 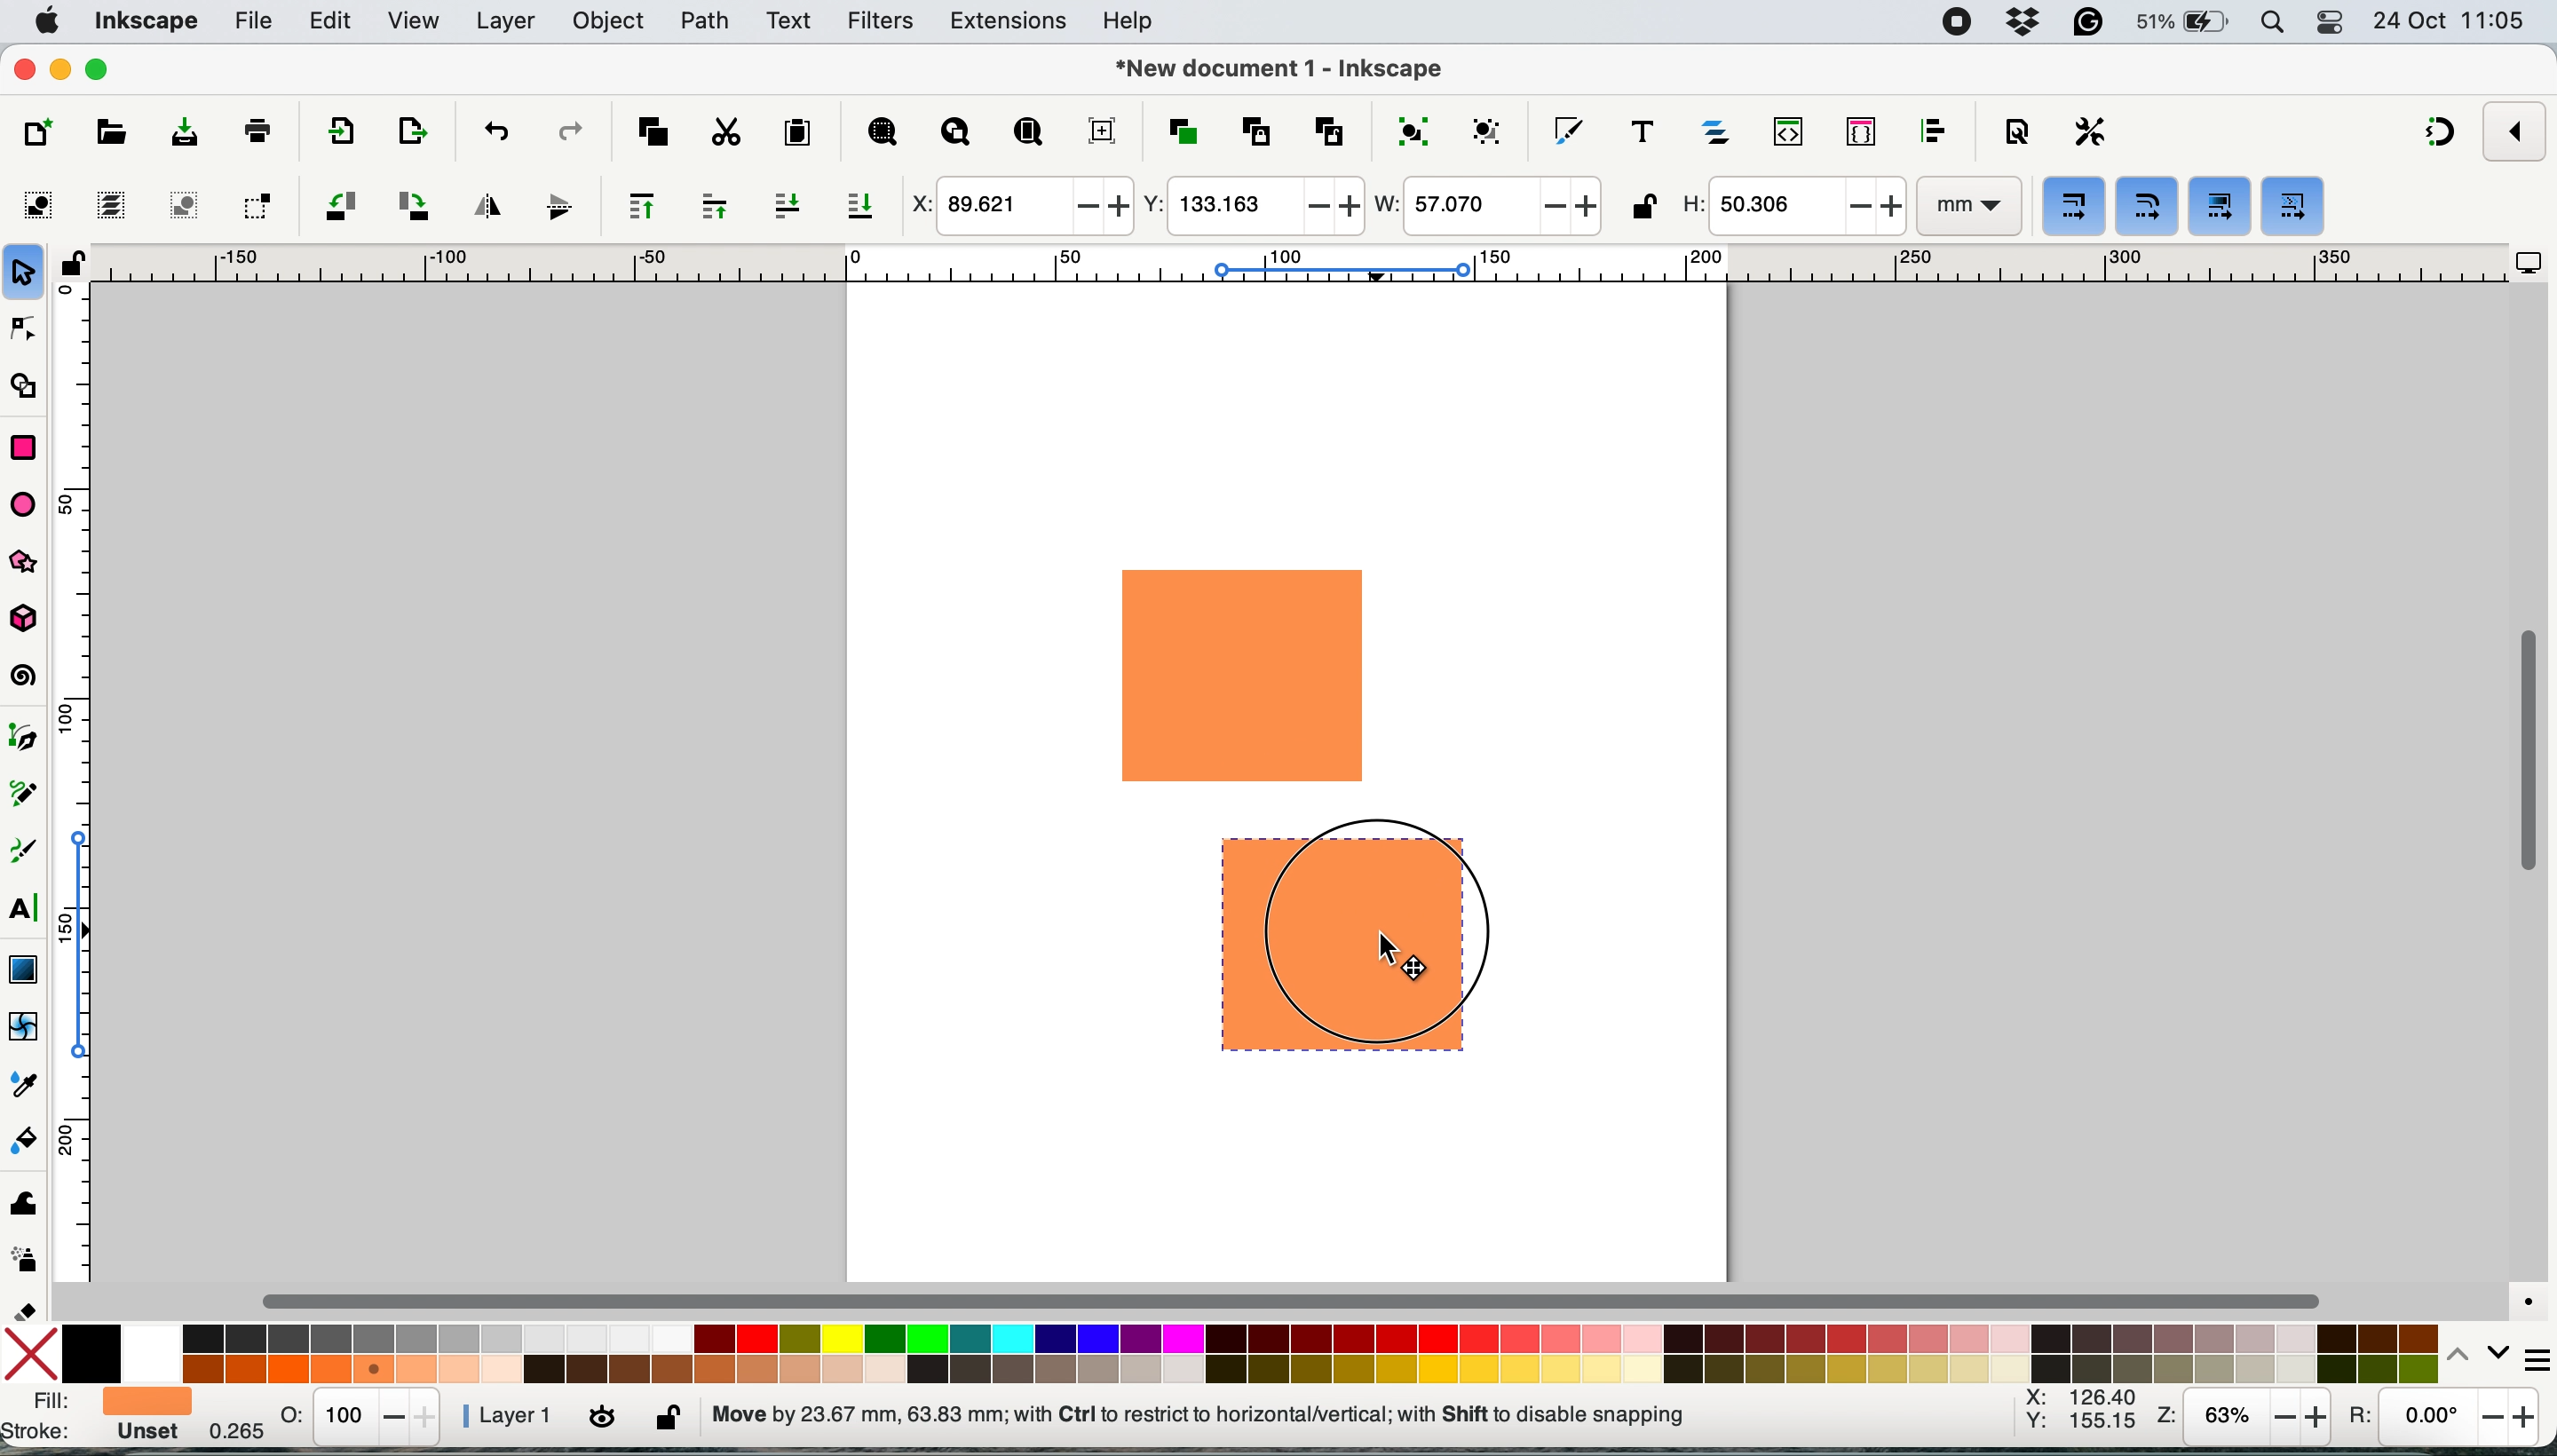 I want to click on mesh tool, so click(x=26, y=1029).